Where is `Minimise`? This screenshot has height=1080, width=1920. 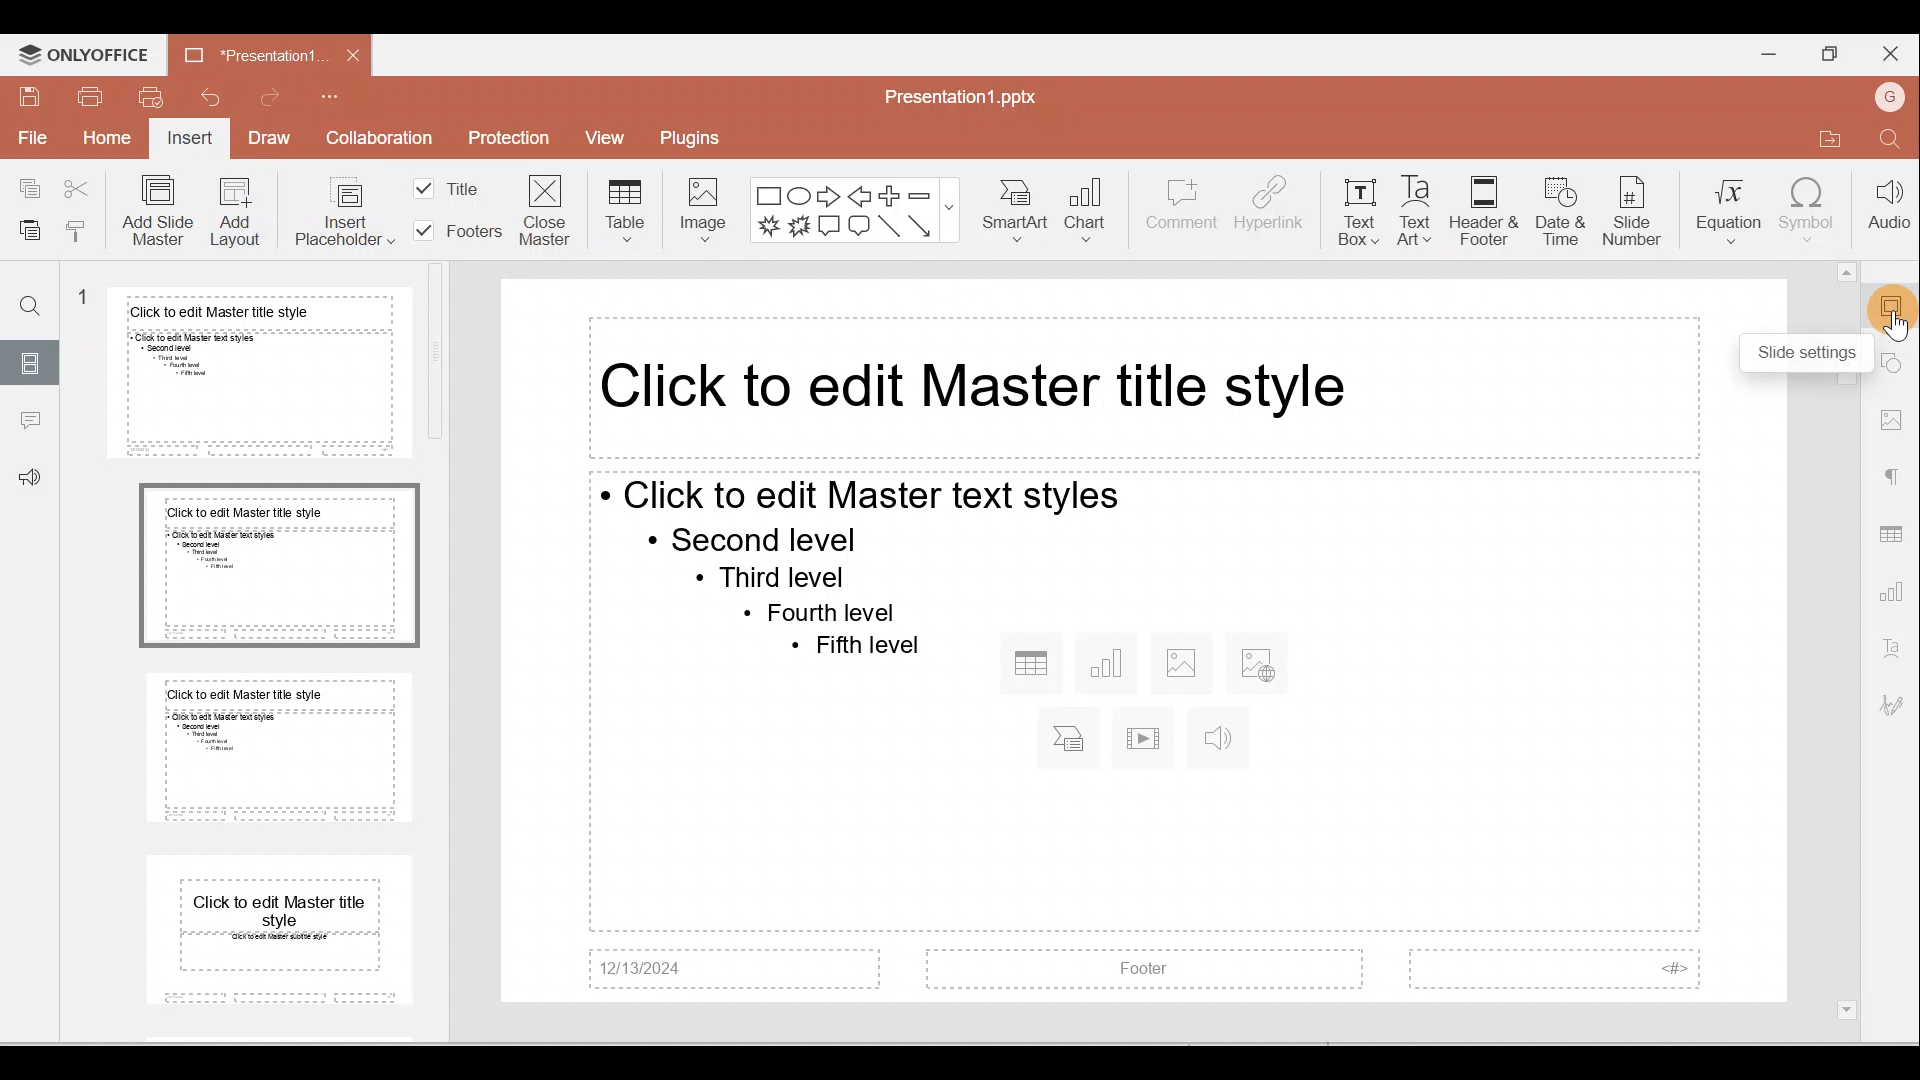 Minimise is located at coordinates (1762, 53).